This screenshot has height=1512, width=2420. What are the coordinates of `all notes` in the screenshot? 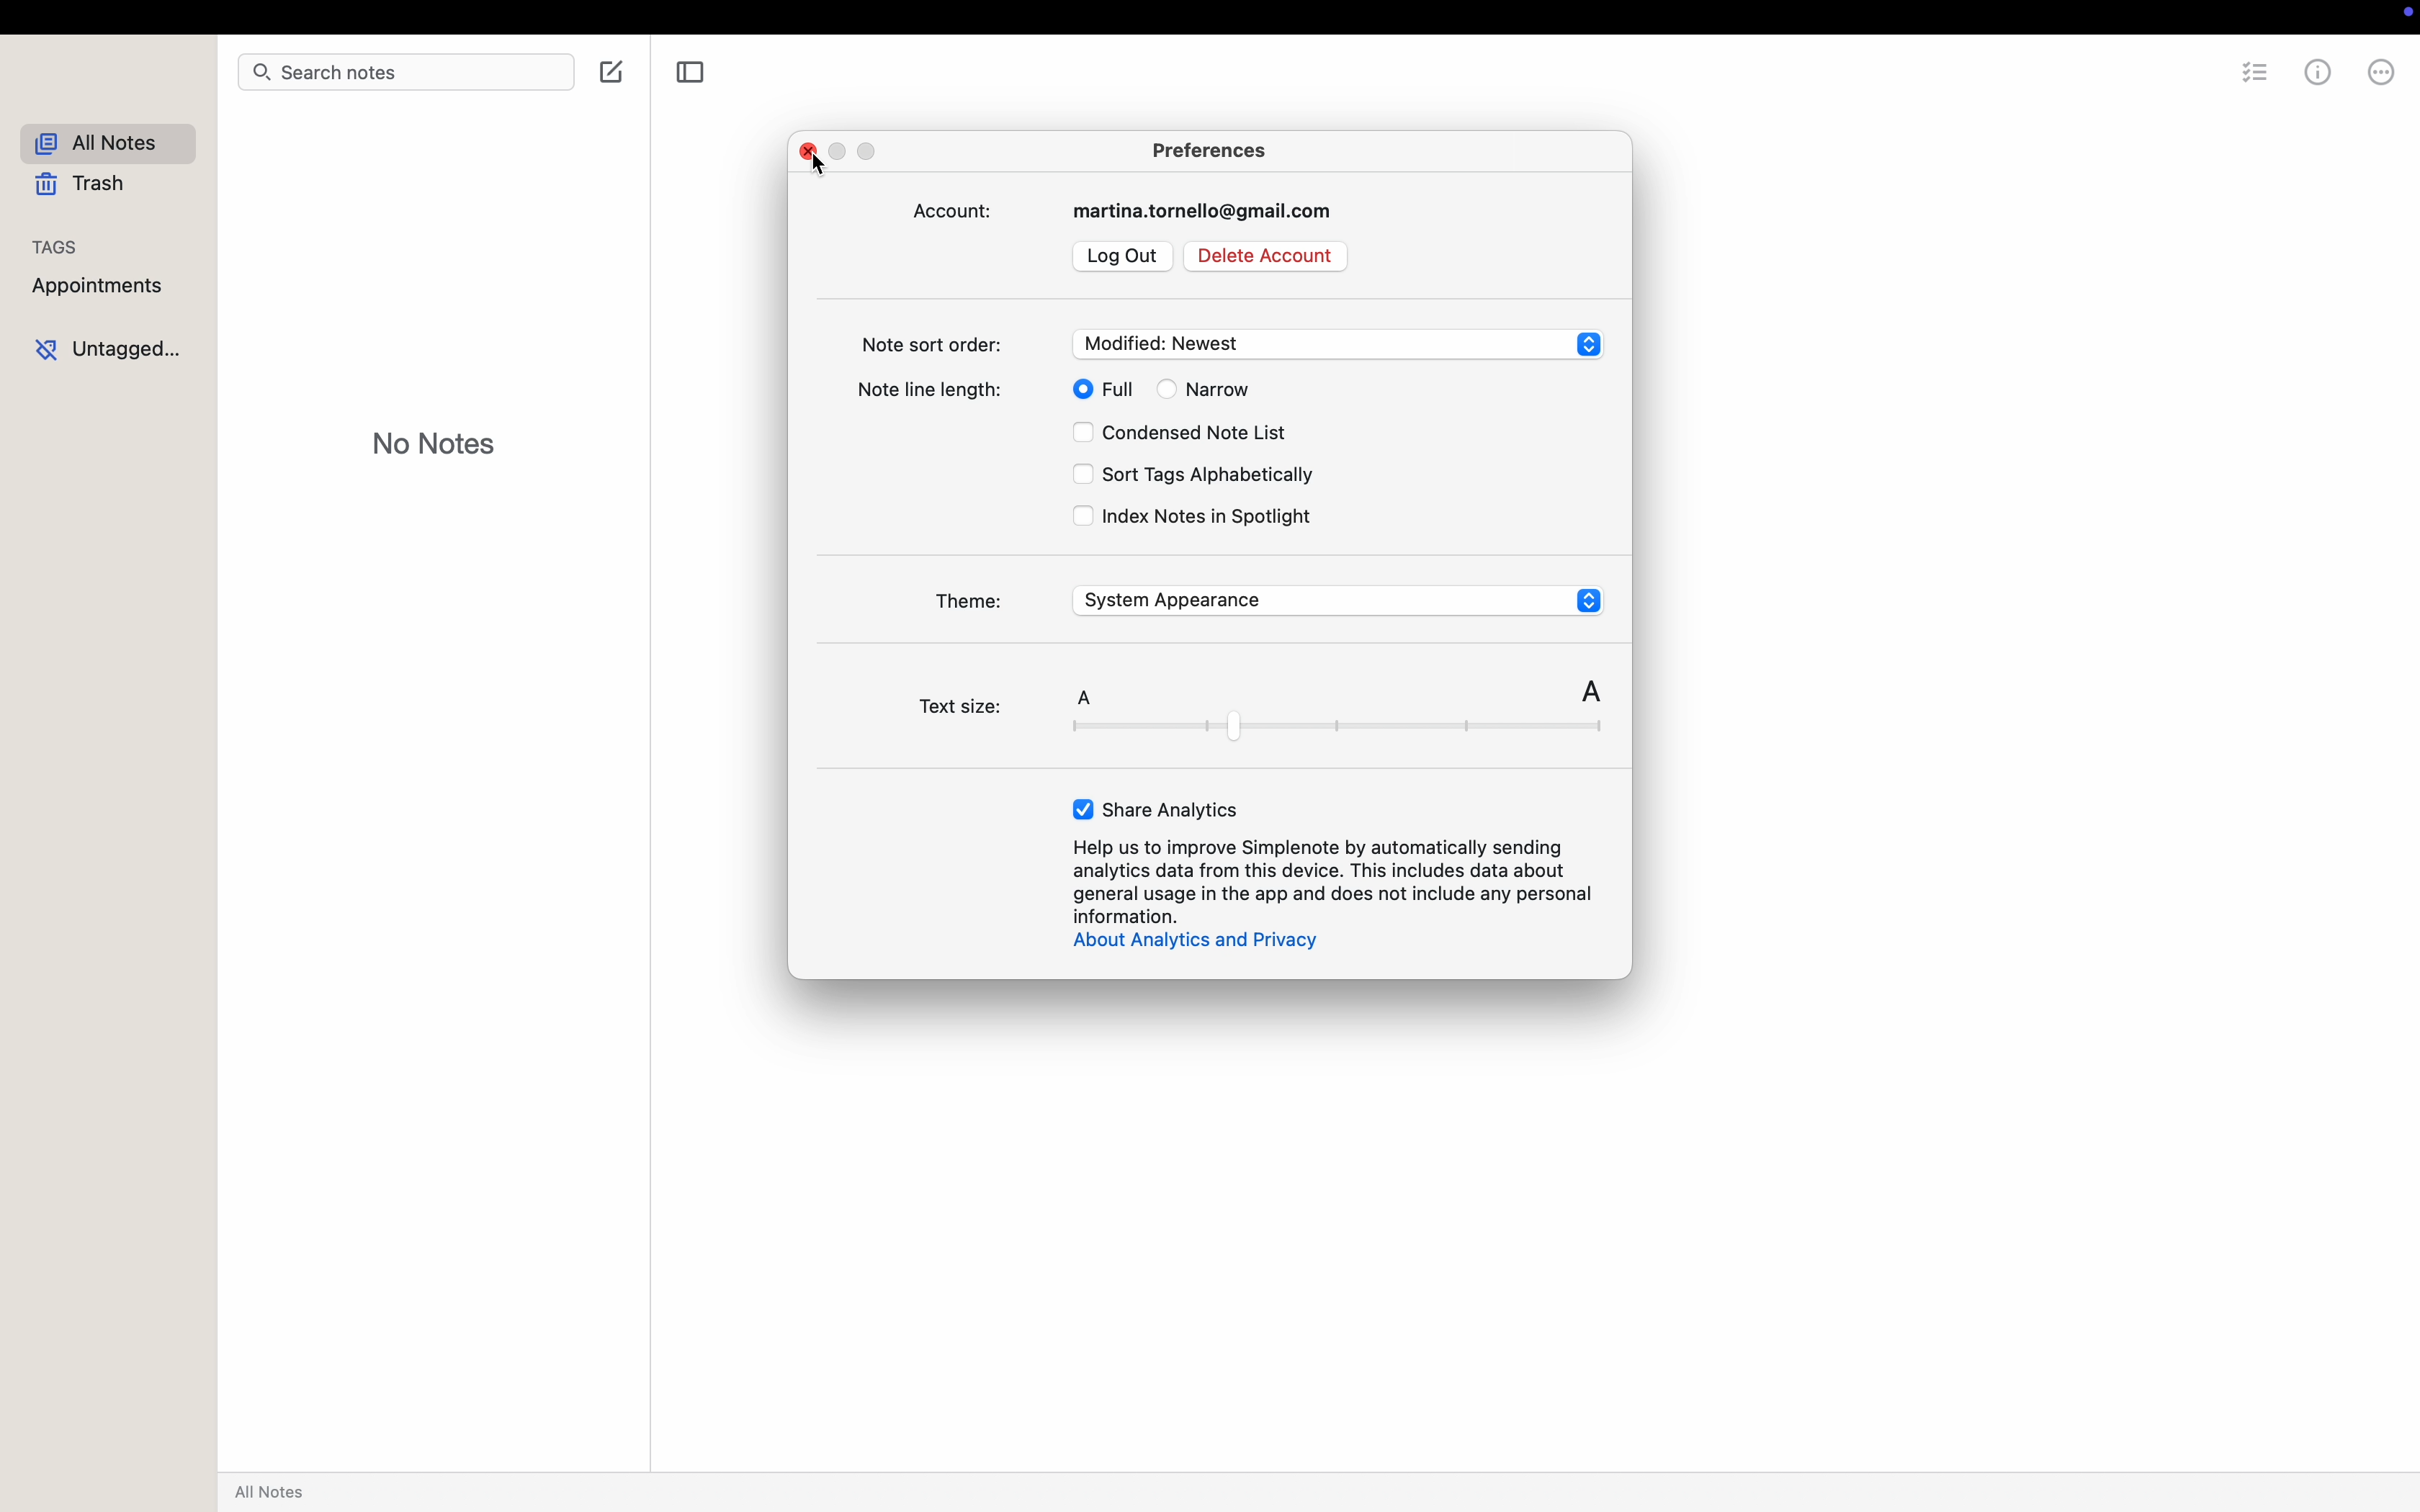 It's located at (274, 1494).